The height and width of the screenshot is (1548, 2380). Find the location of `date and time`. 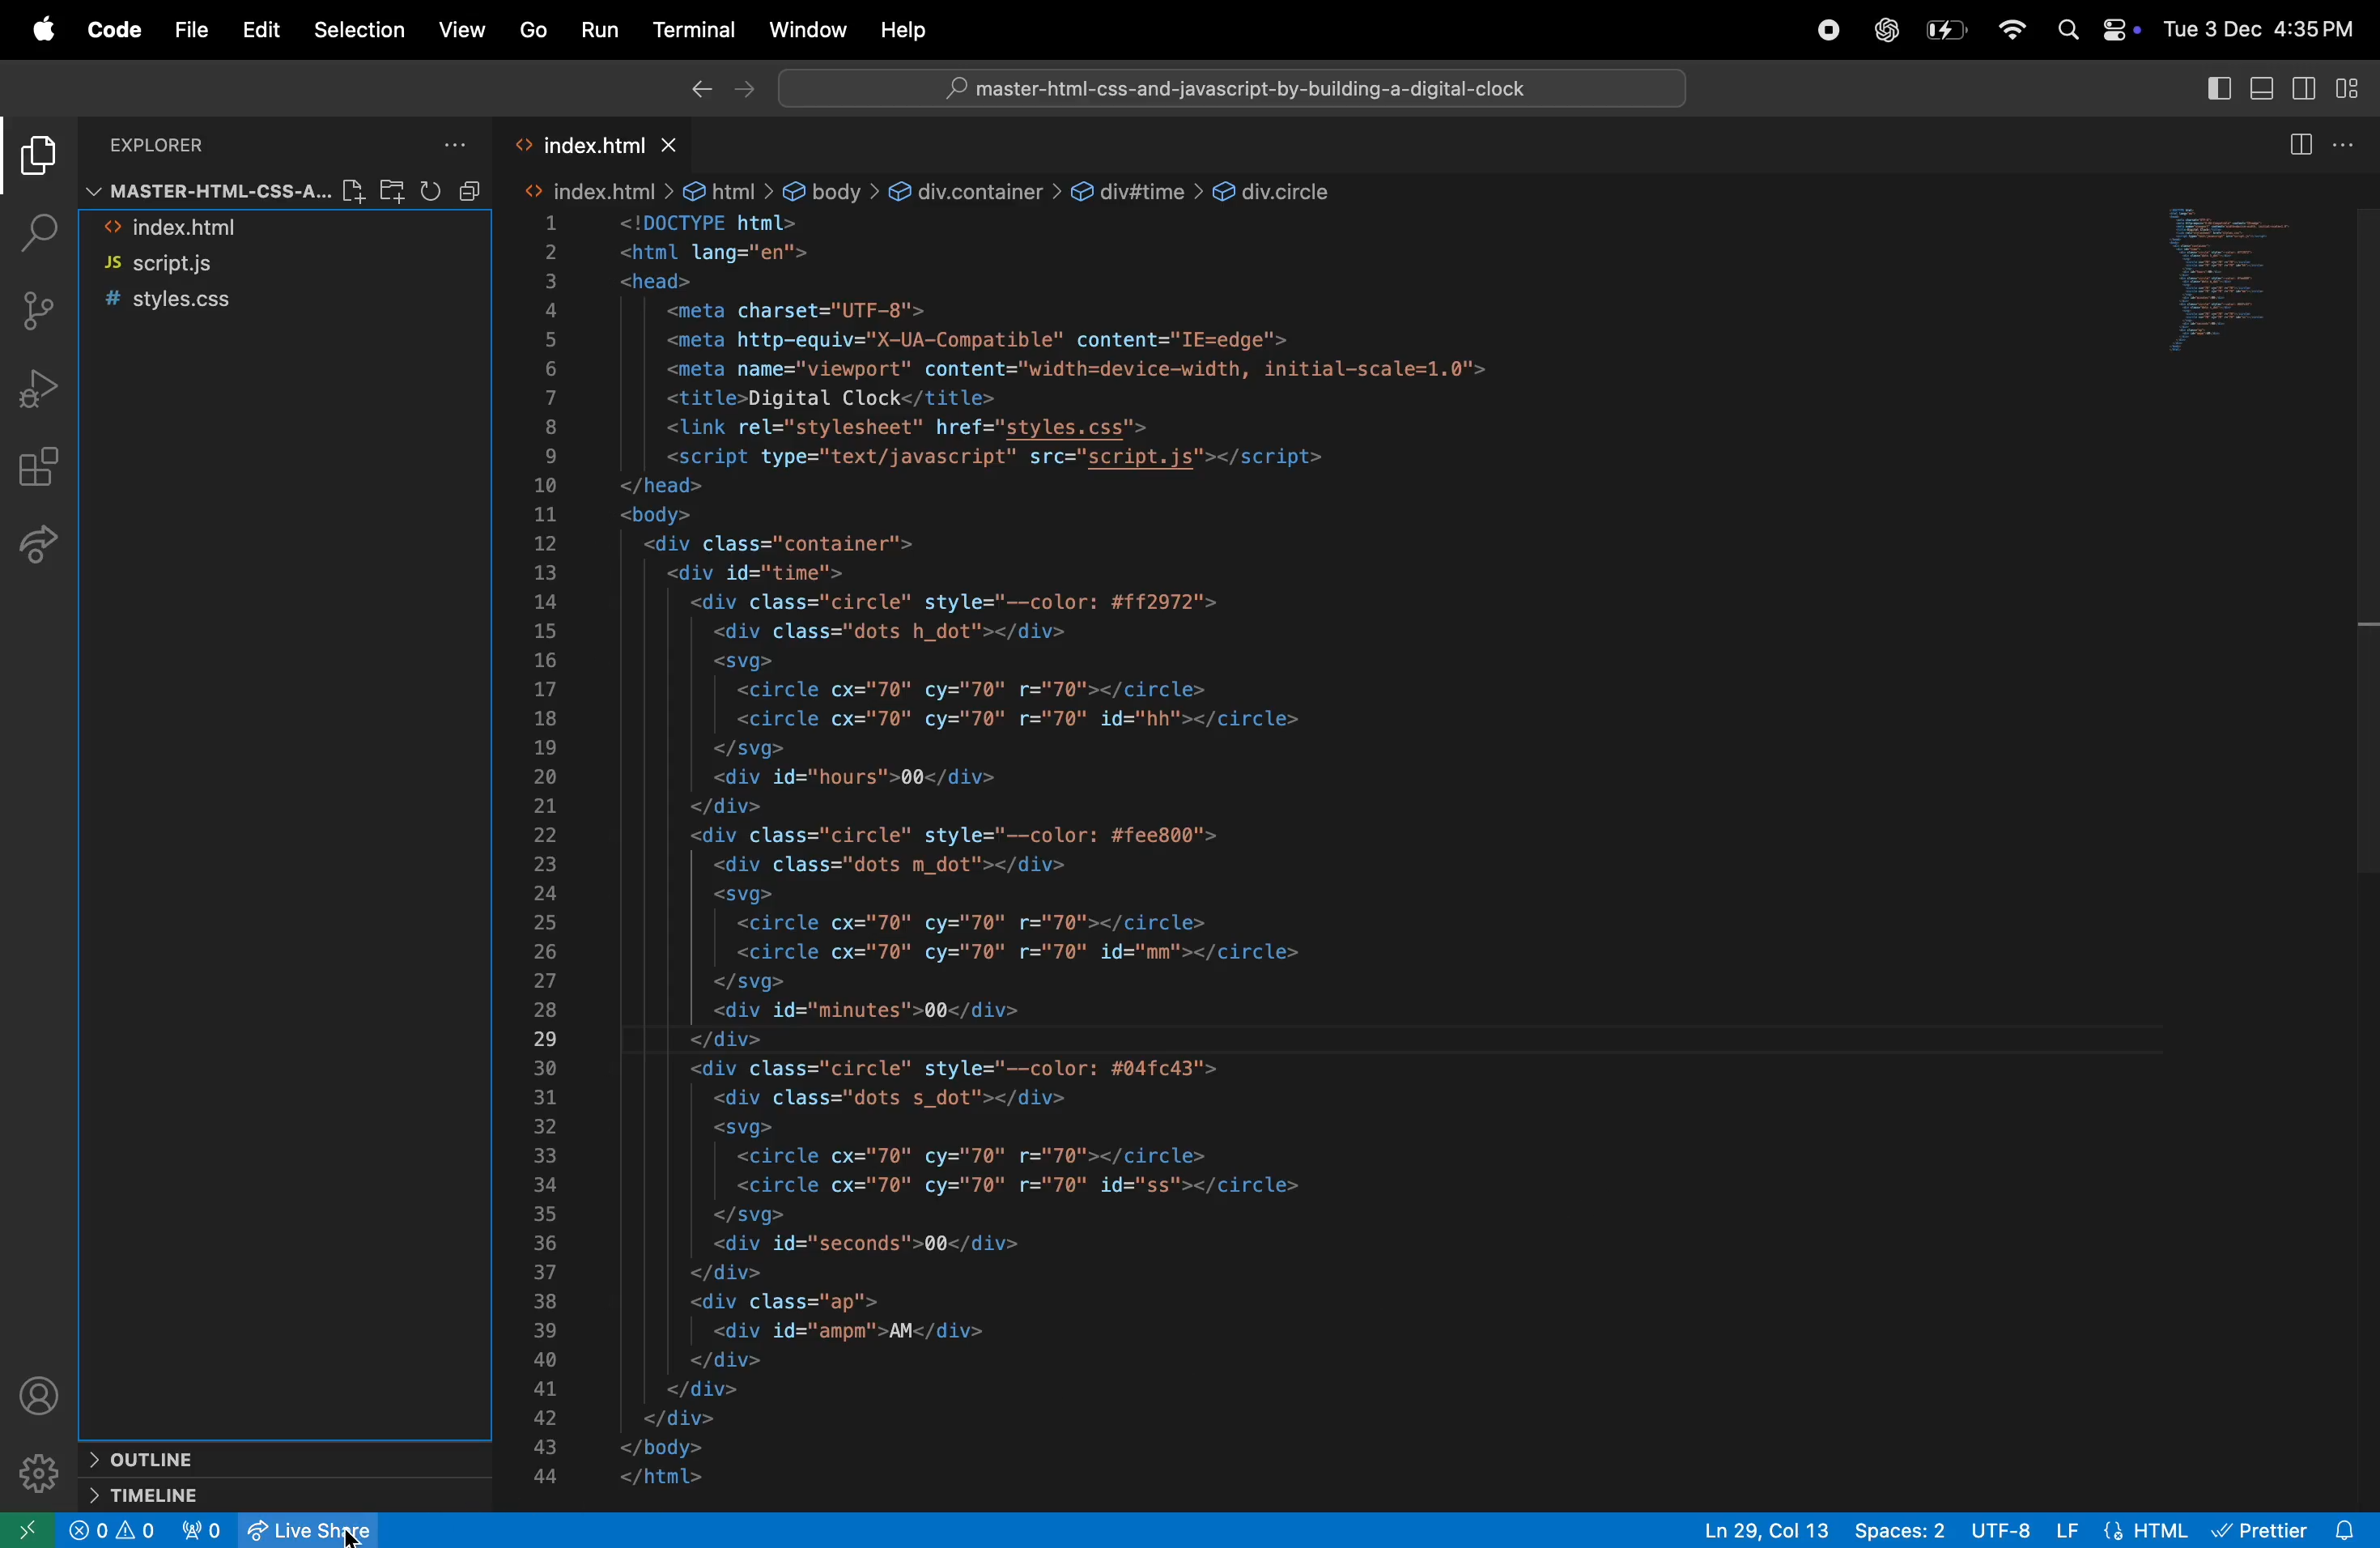

date and time is located at coordinates (2263, 27).